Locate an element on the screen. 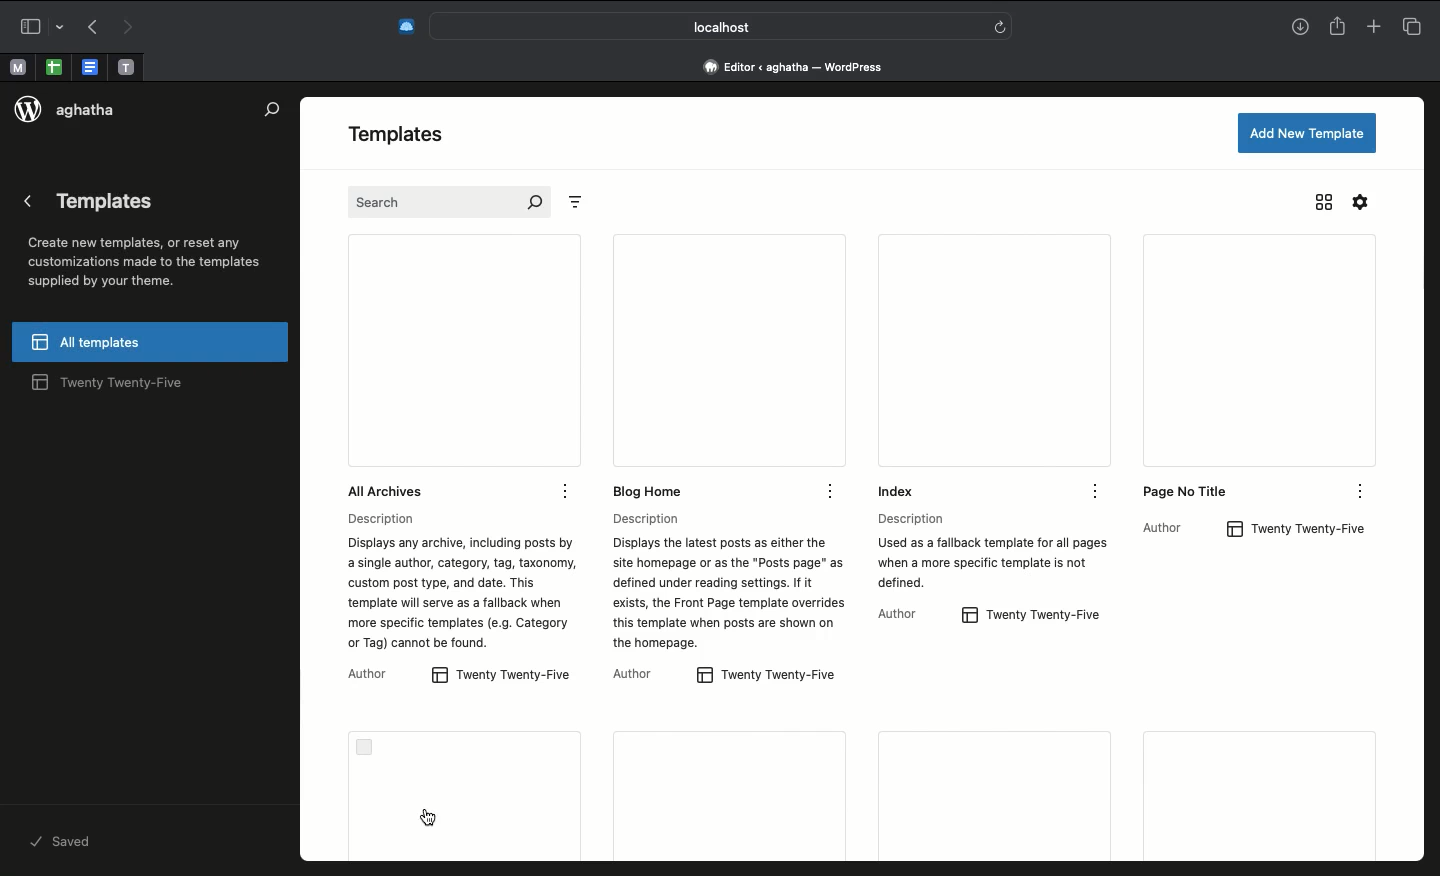 This screenshot has width=1440, height=876. open tab, google docs is located at coordinates (88, 68).